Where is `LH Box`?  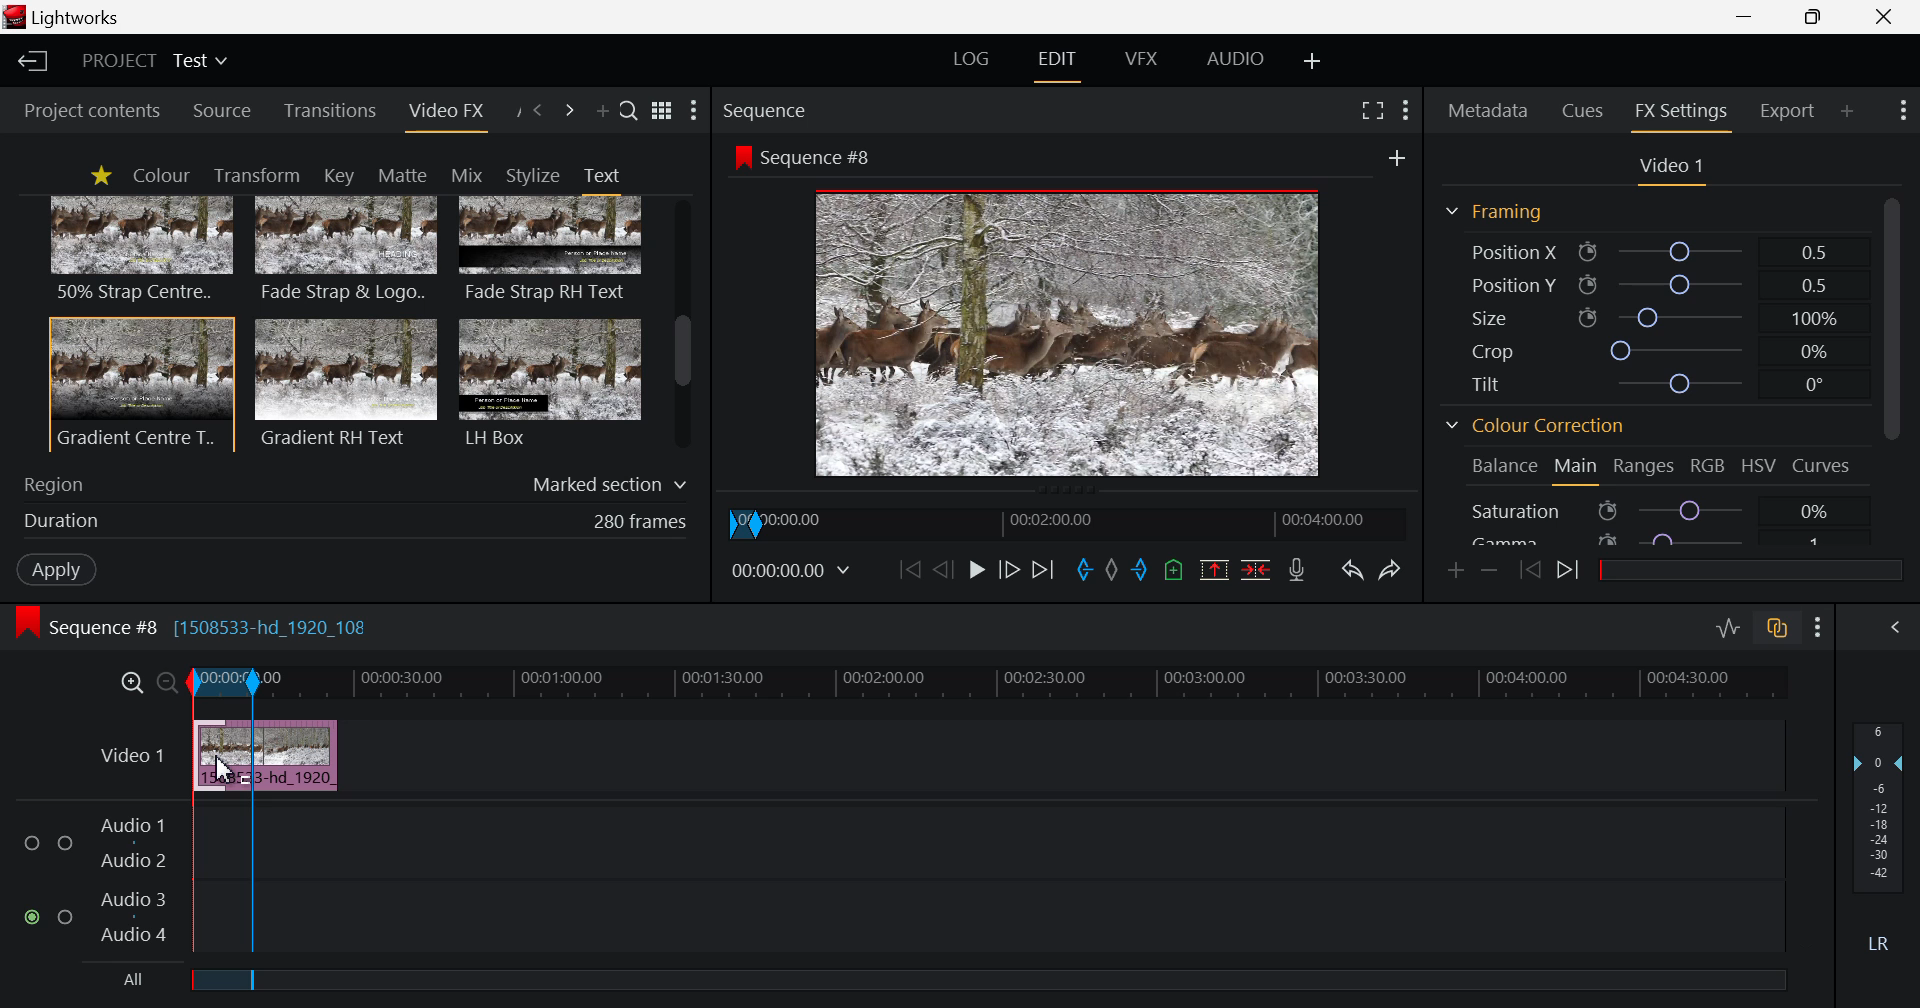 LH Box is located at coordinates (548, 382).